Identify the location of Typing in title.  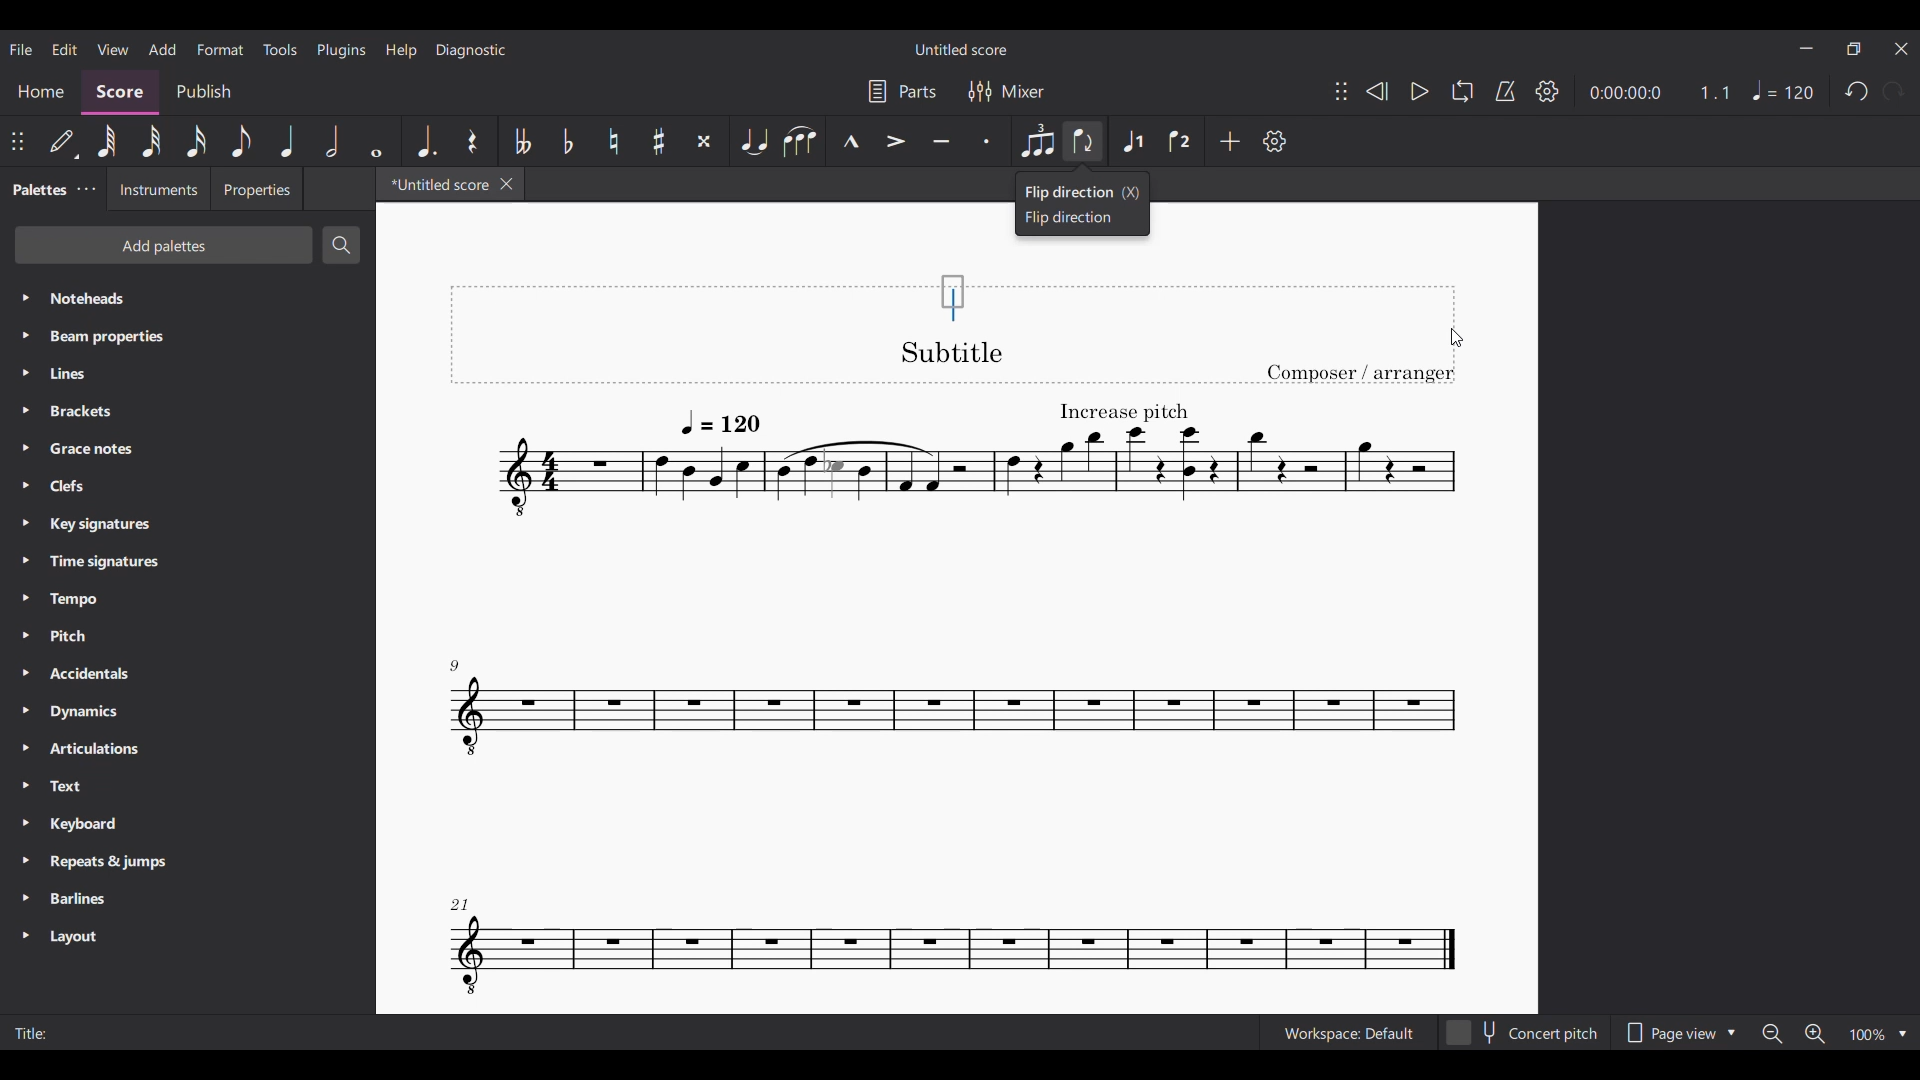
(953, 300).